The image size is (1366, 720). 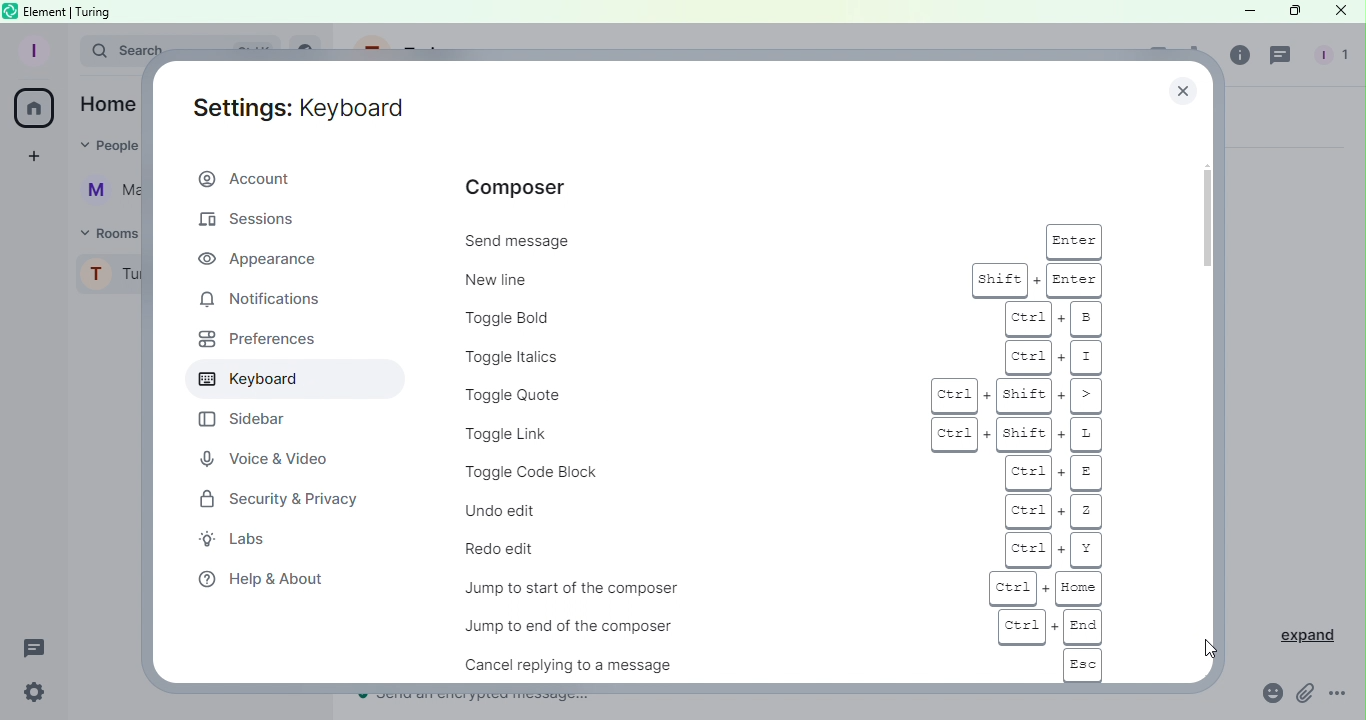 What do you see at coordinates (34, 694) in the screenshot?
I see `Quick Settings` at bounding box center [34, 694].